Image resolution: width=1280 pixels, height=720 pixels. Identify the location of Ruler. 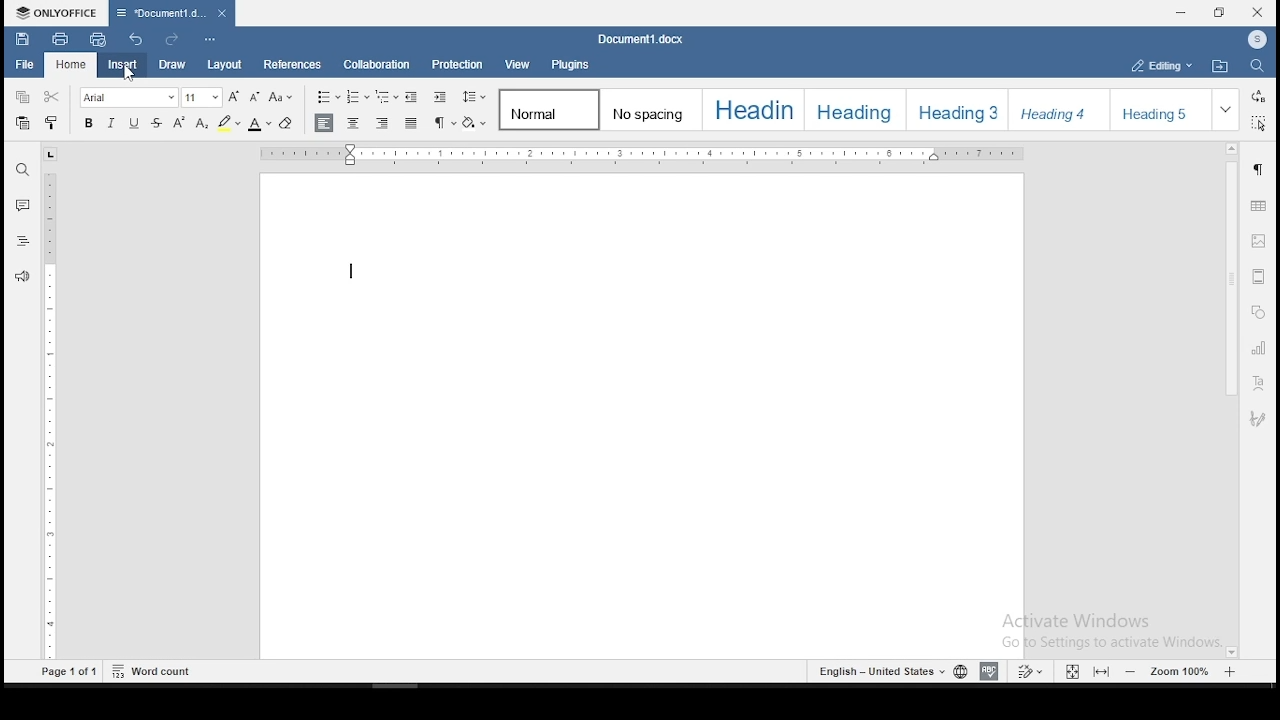
(646, 155).